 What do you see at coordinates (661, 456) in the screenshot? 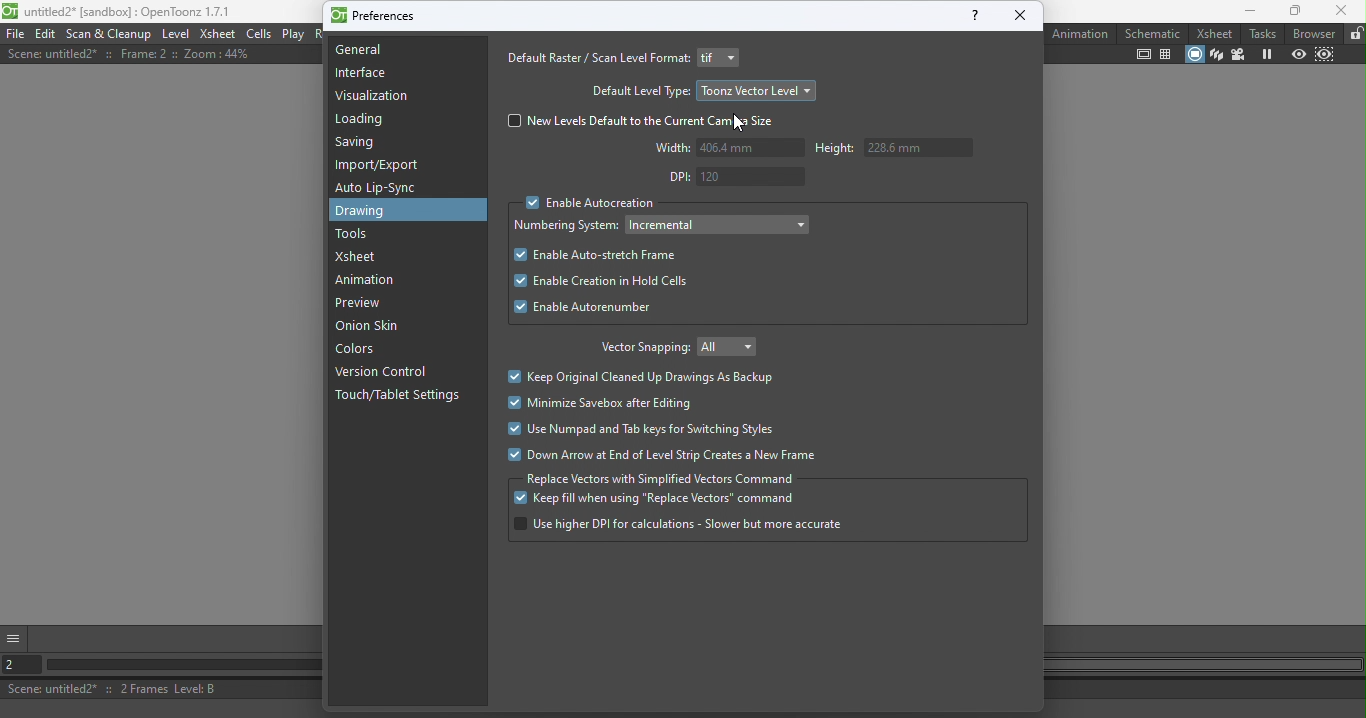
I see `Down arrow at end of level strip creates a new frame` at bounding box center [661, 456].